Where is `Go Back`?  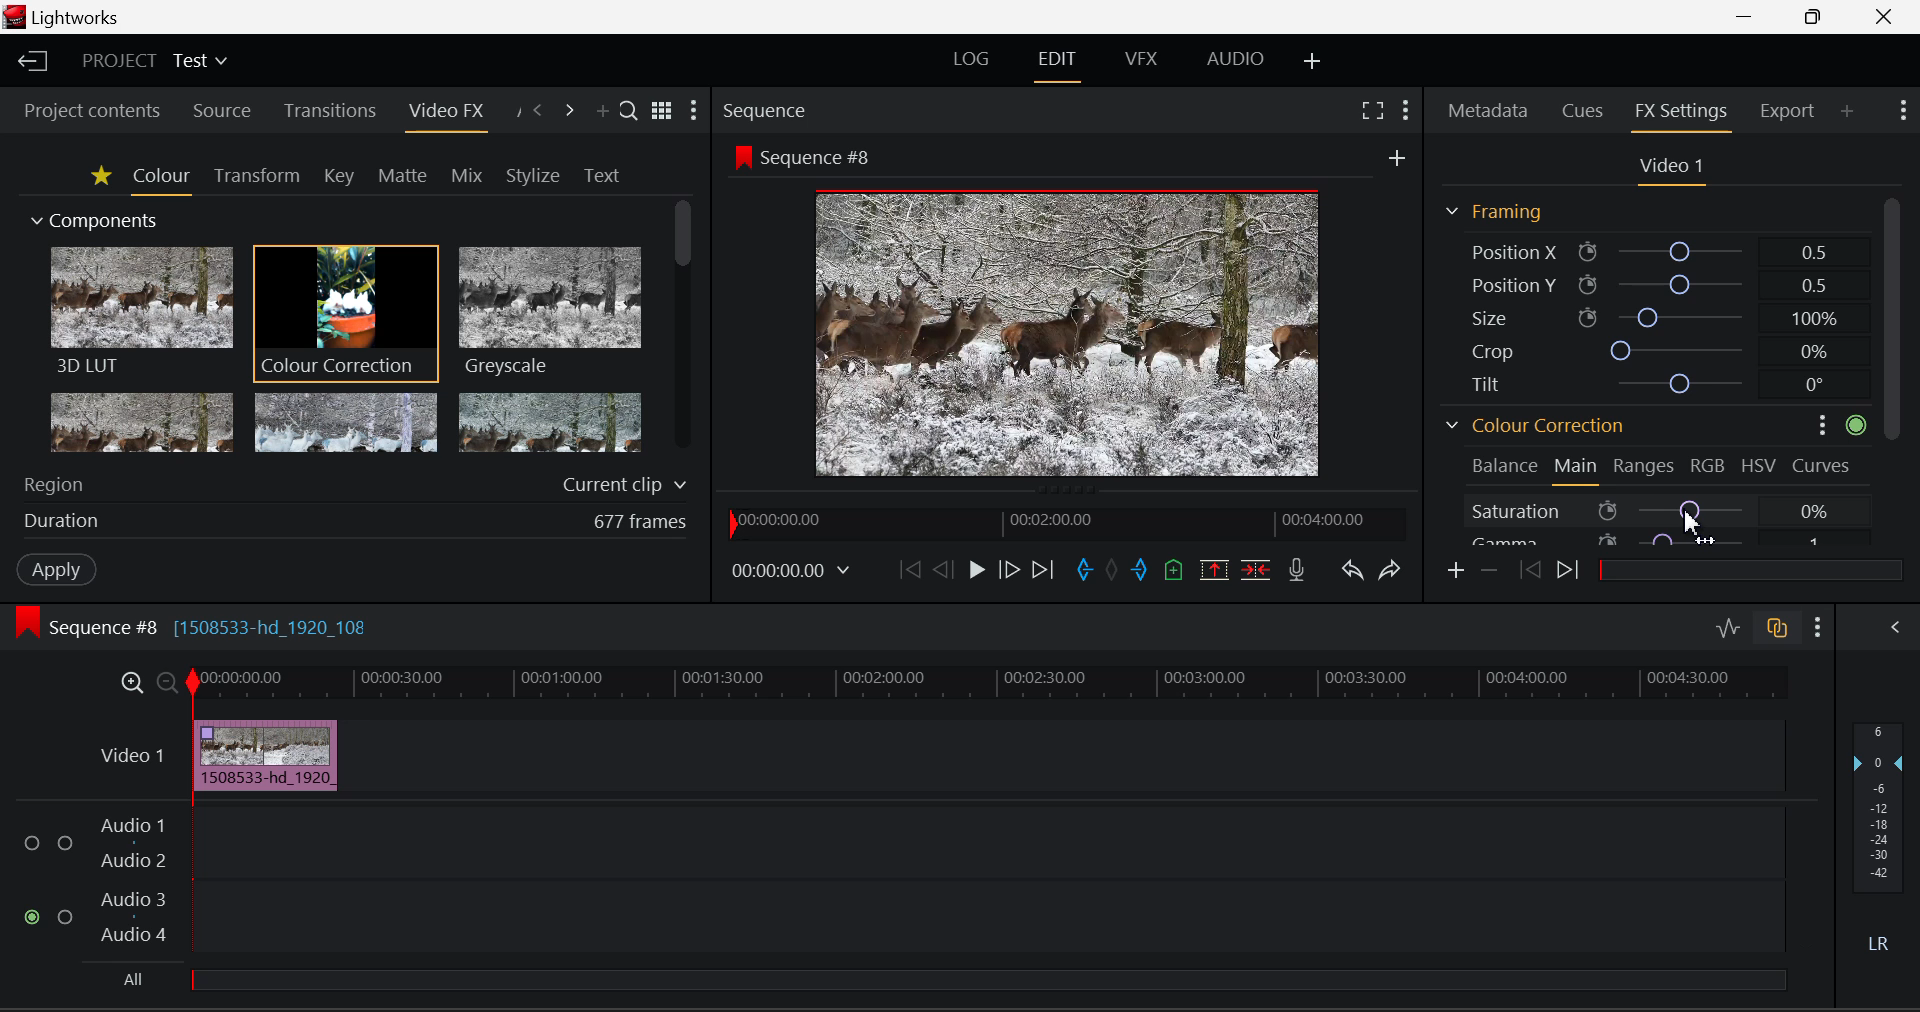 Go Back is located at coordinates (942, 570).